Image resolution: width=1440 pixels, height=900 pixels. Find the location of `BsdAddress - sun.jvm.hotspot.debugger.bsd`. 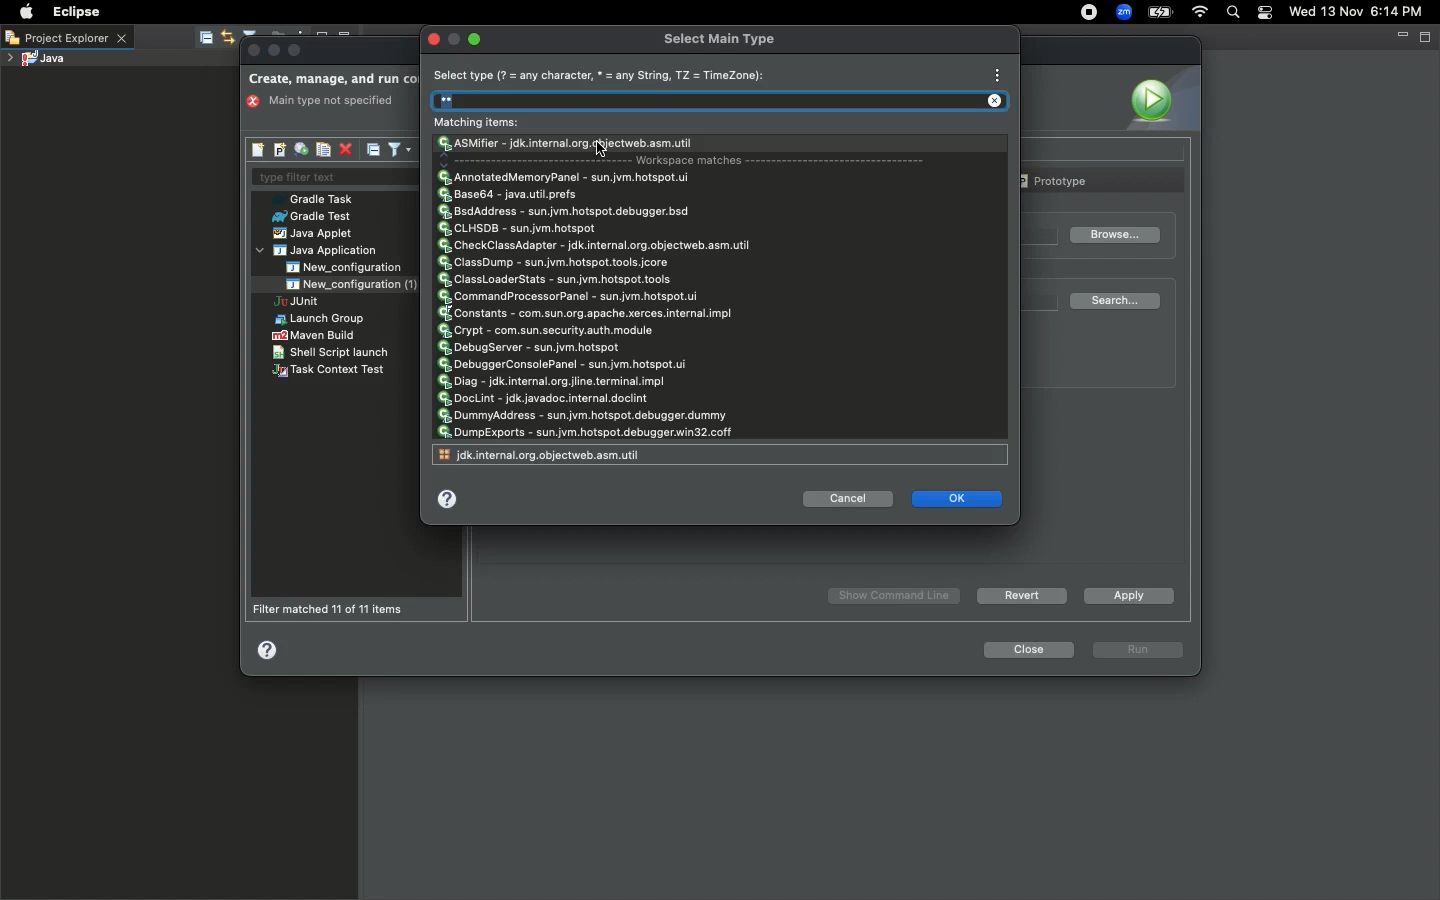

BsdAddress - sun.jvm.hotspot.debugger.bsd is located at coordinates (566, 213).